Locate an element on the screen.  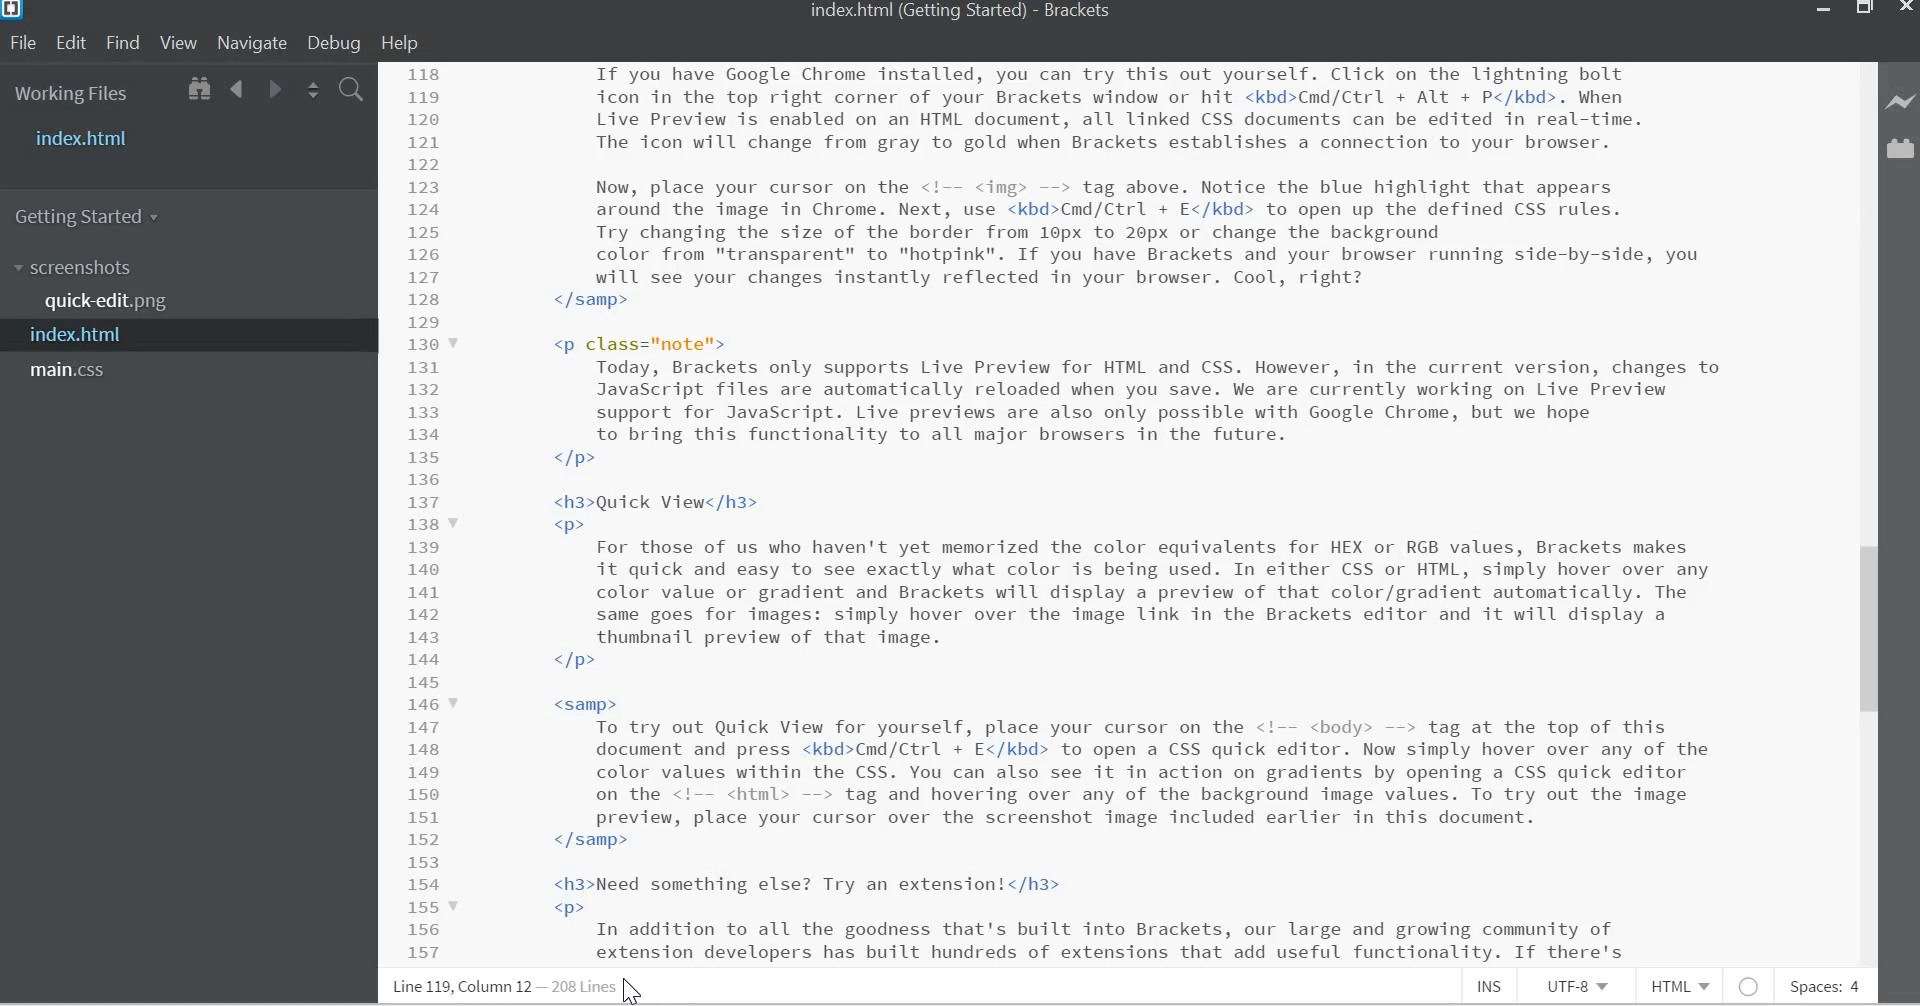
View is located at coordinates (178, 44).